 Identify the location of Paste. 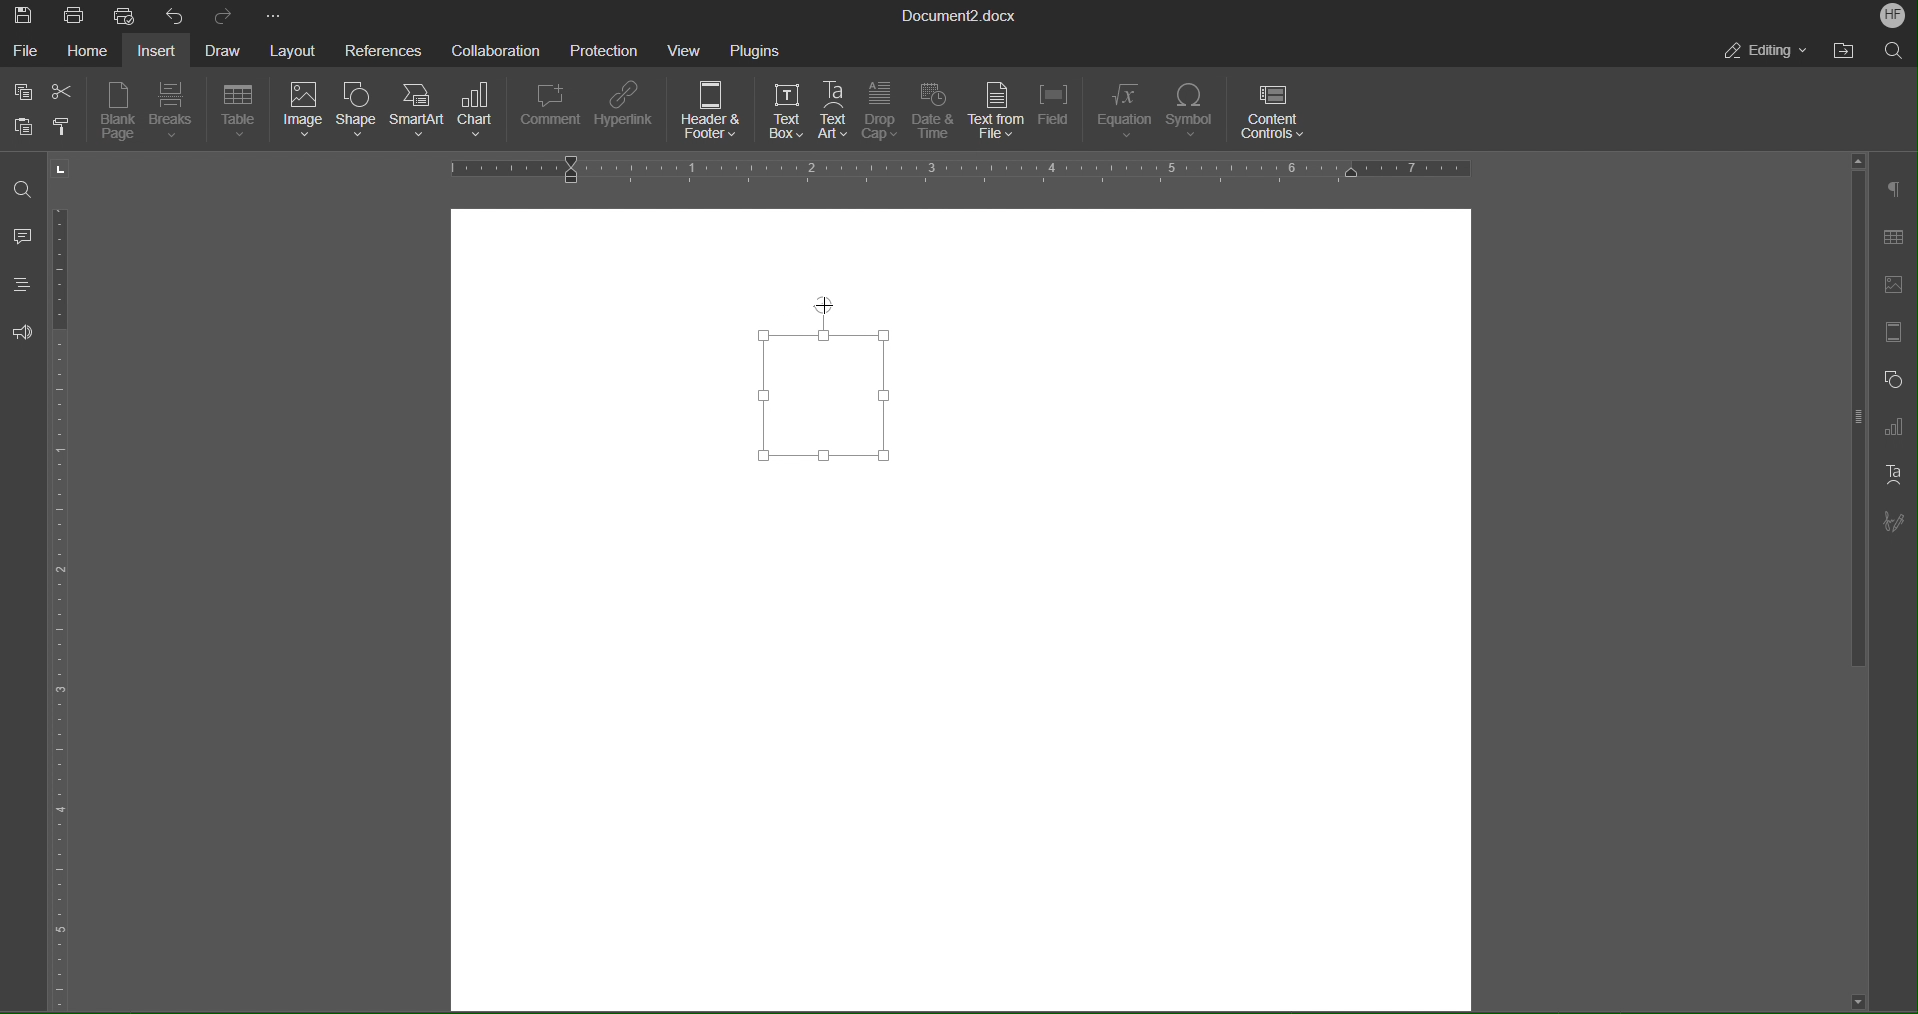
(23, 126).